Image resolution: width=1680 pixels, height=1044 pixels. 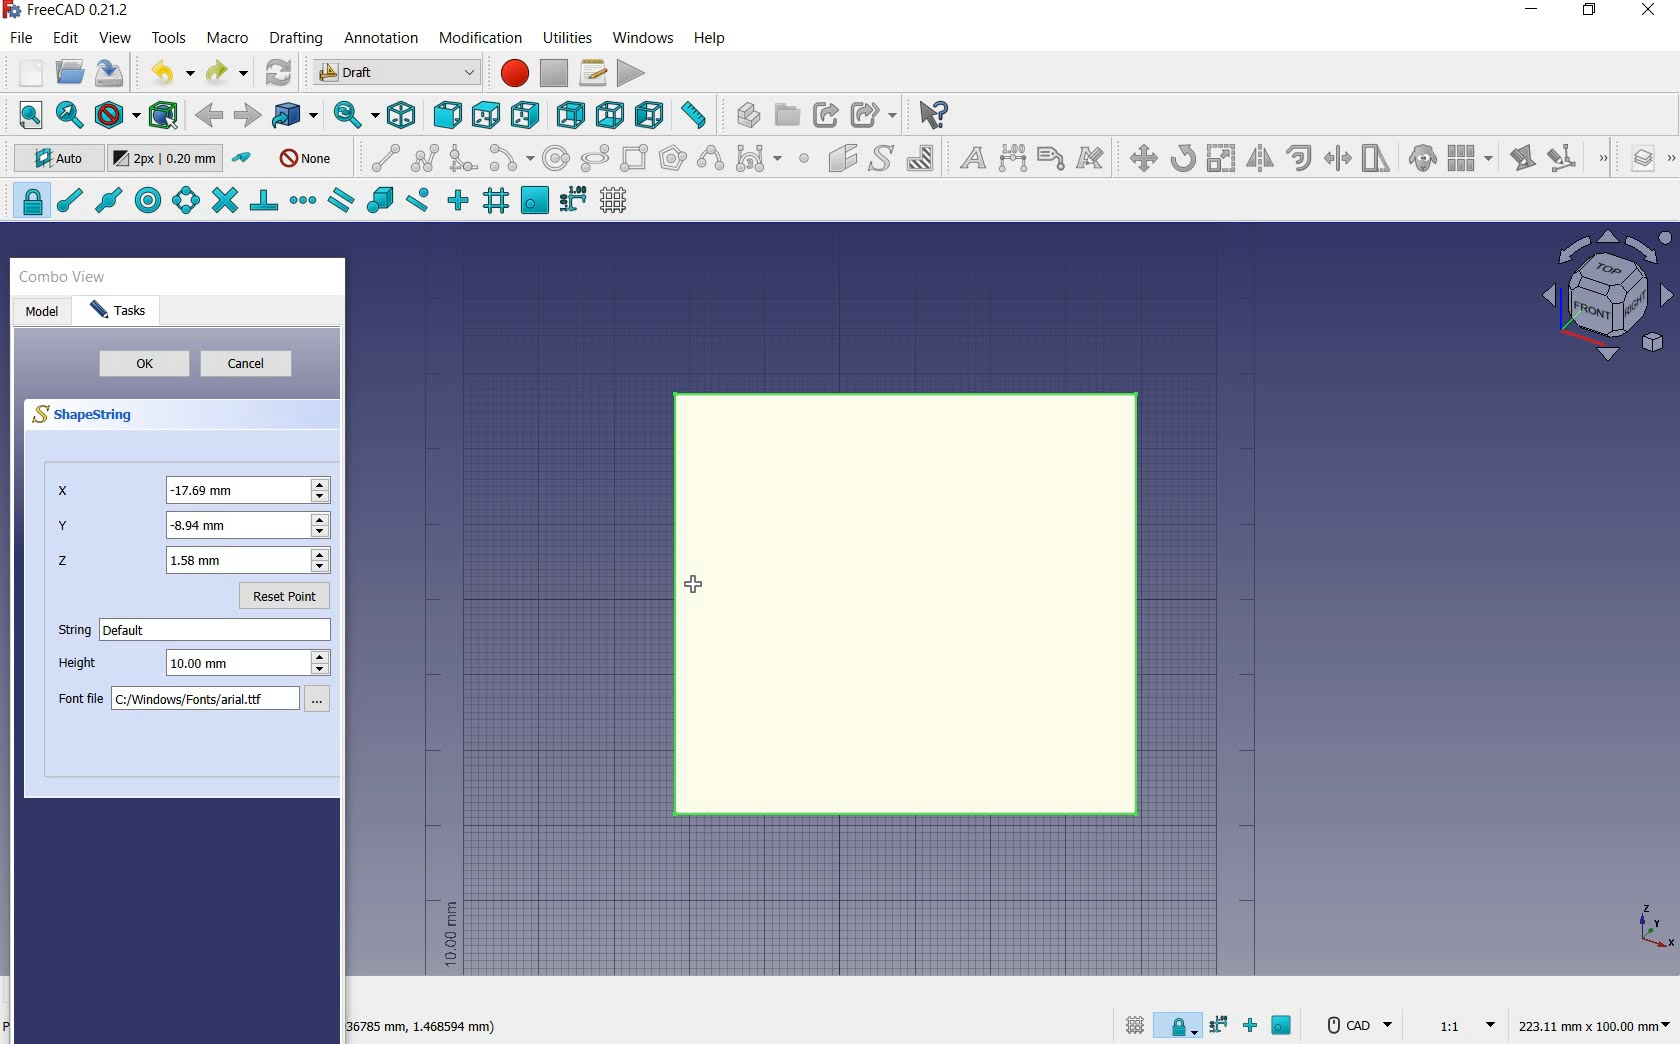 I want to click on set scale, so click(x=1460, y=1024).